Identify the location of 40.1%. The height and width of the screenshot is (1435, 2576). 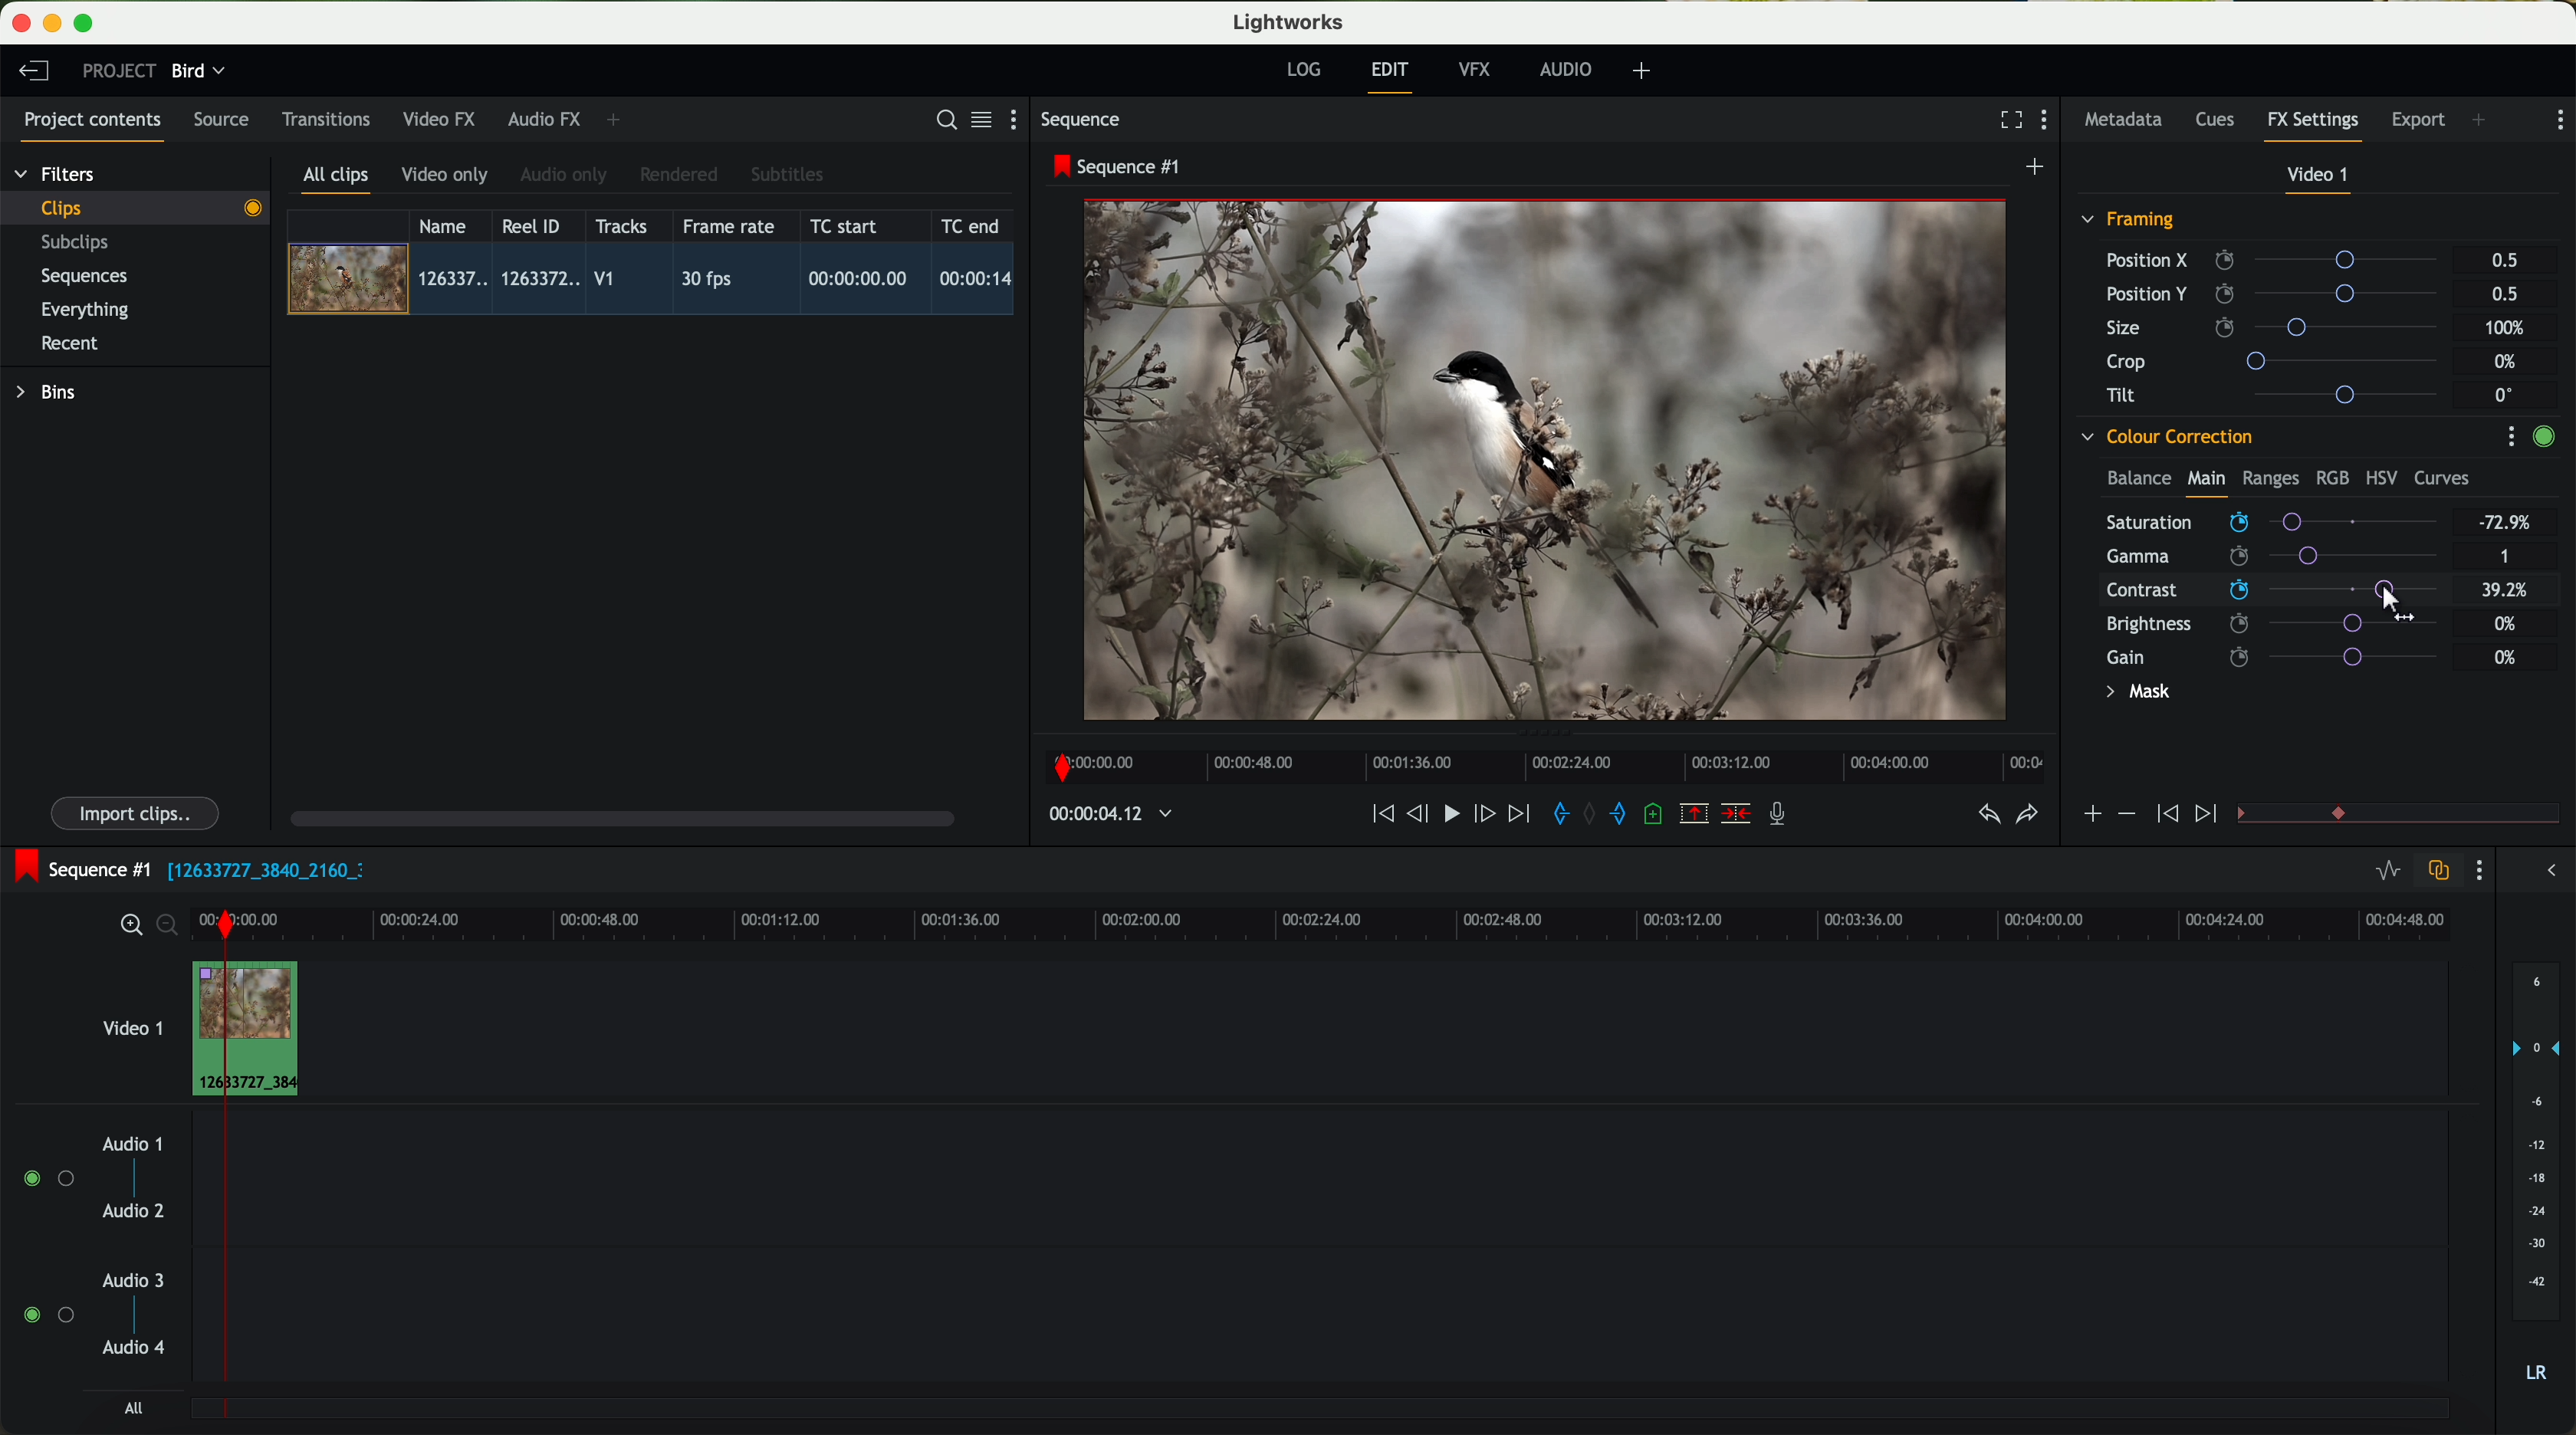
(2510, 590).